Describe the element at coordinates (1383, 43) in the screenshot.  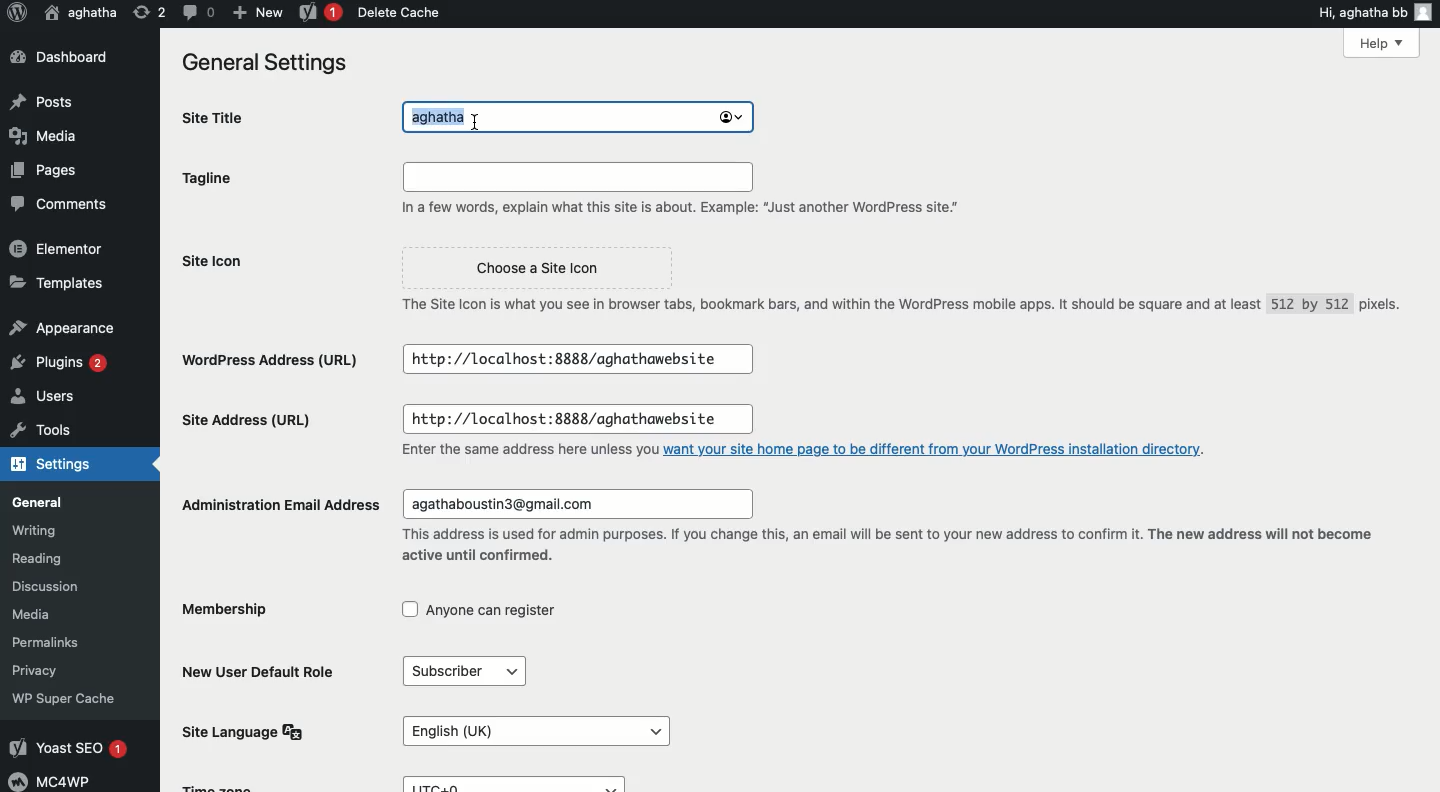
I see `Help` at that location.